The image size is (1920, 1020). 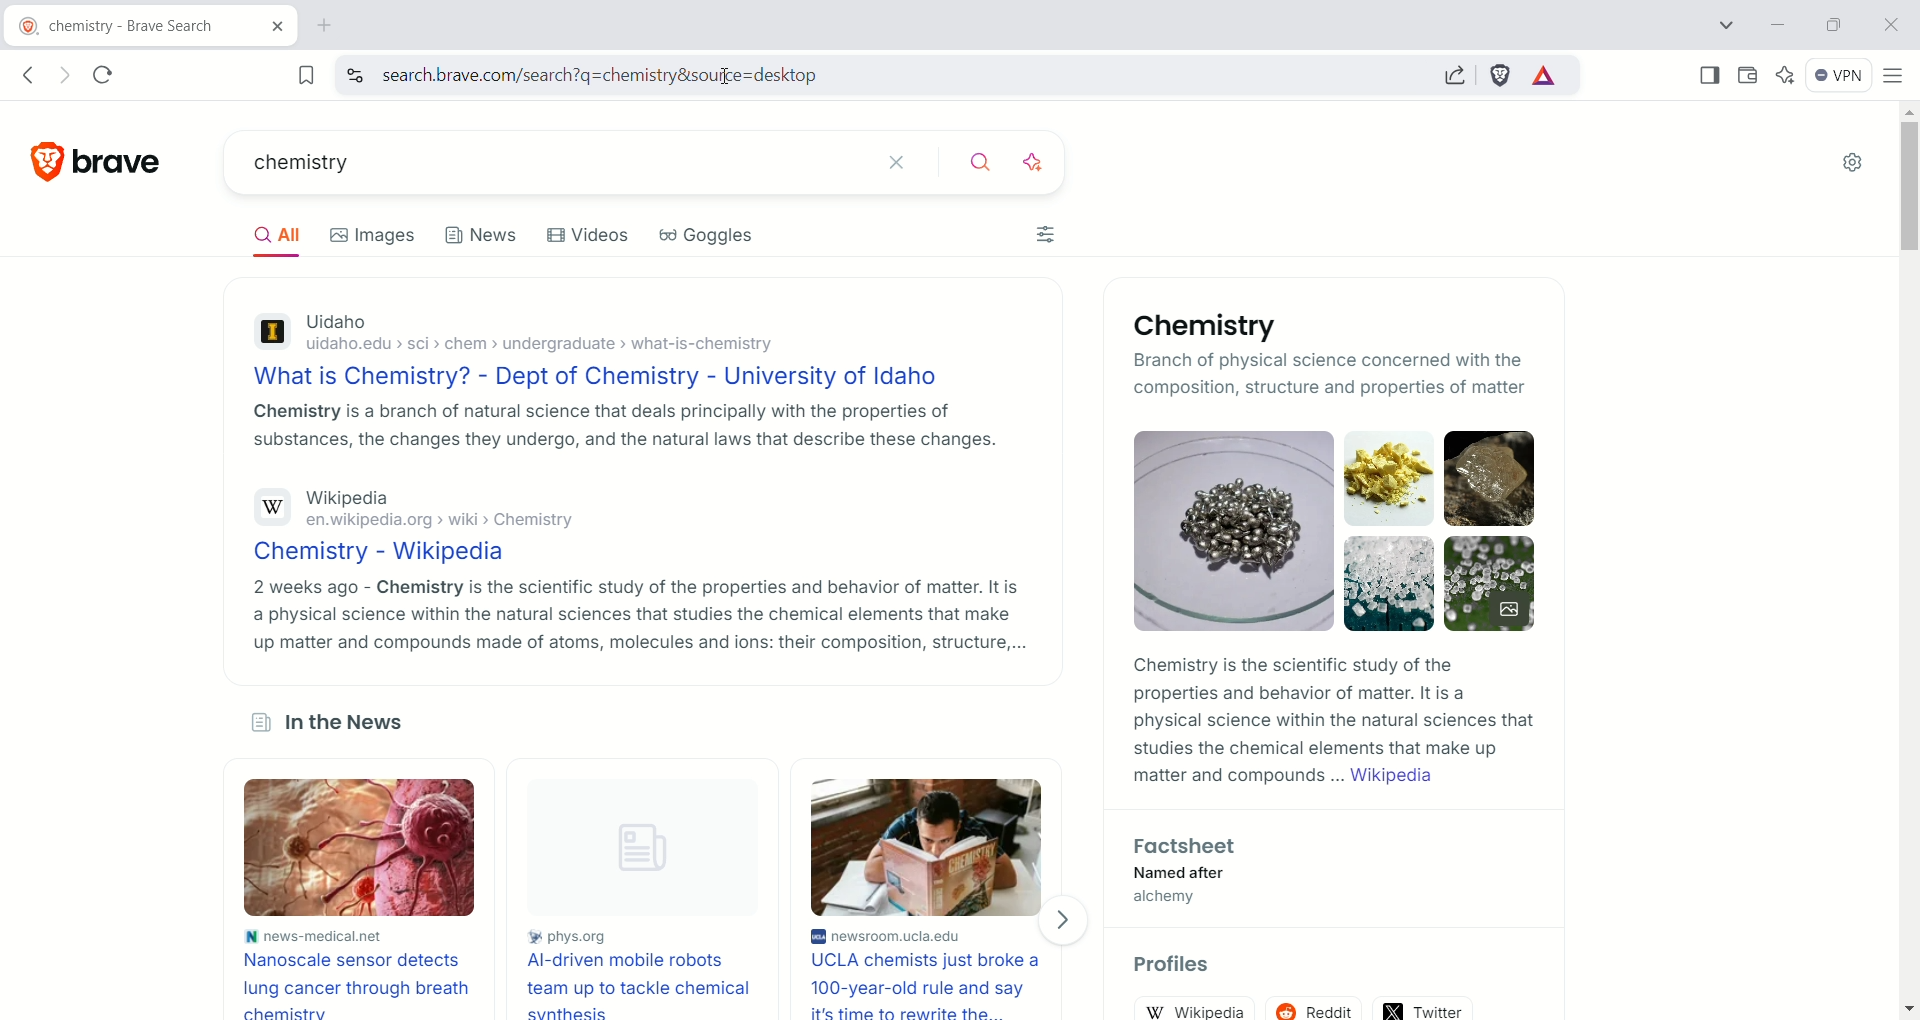 What do you see at coordinates (1045, 234) in the screenshot?
I see `filters` at bounding box center [1045, 234].